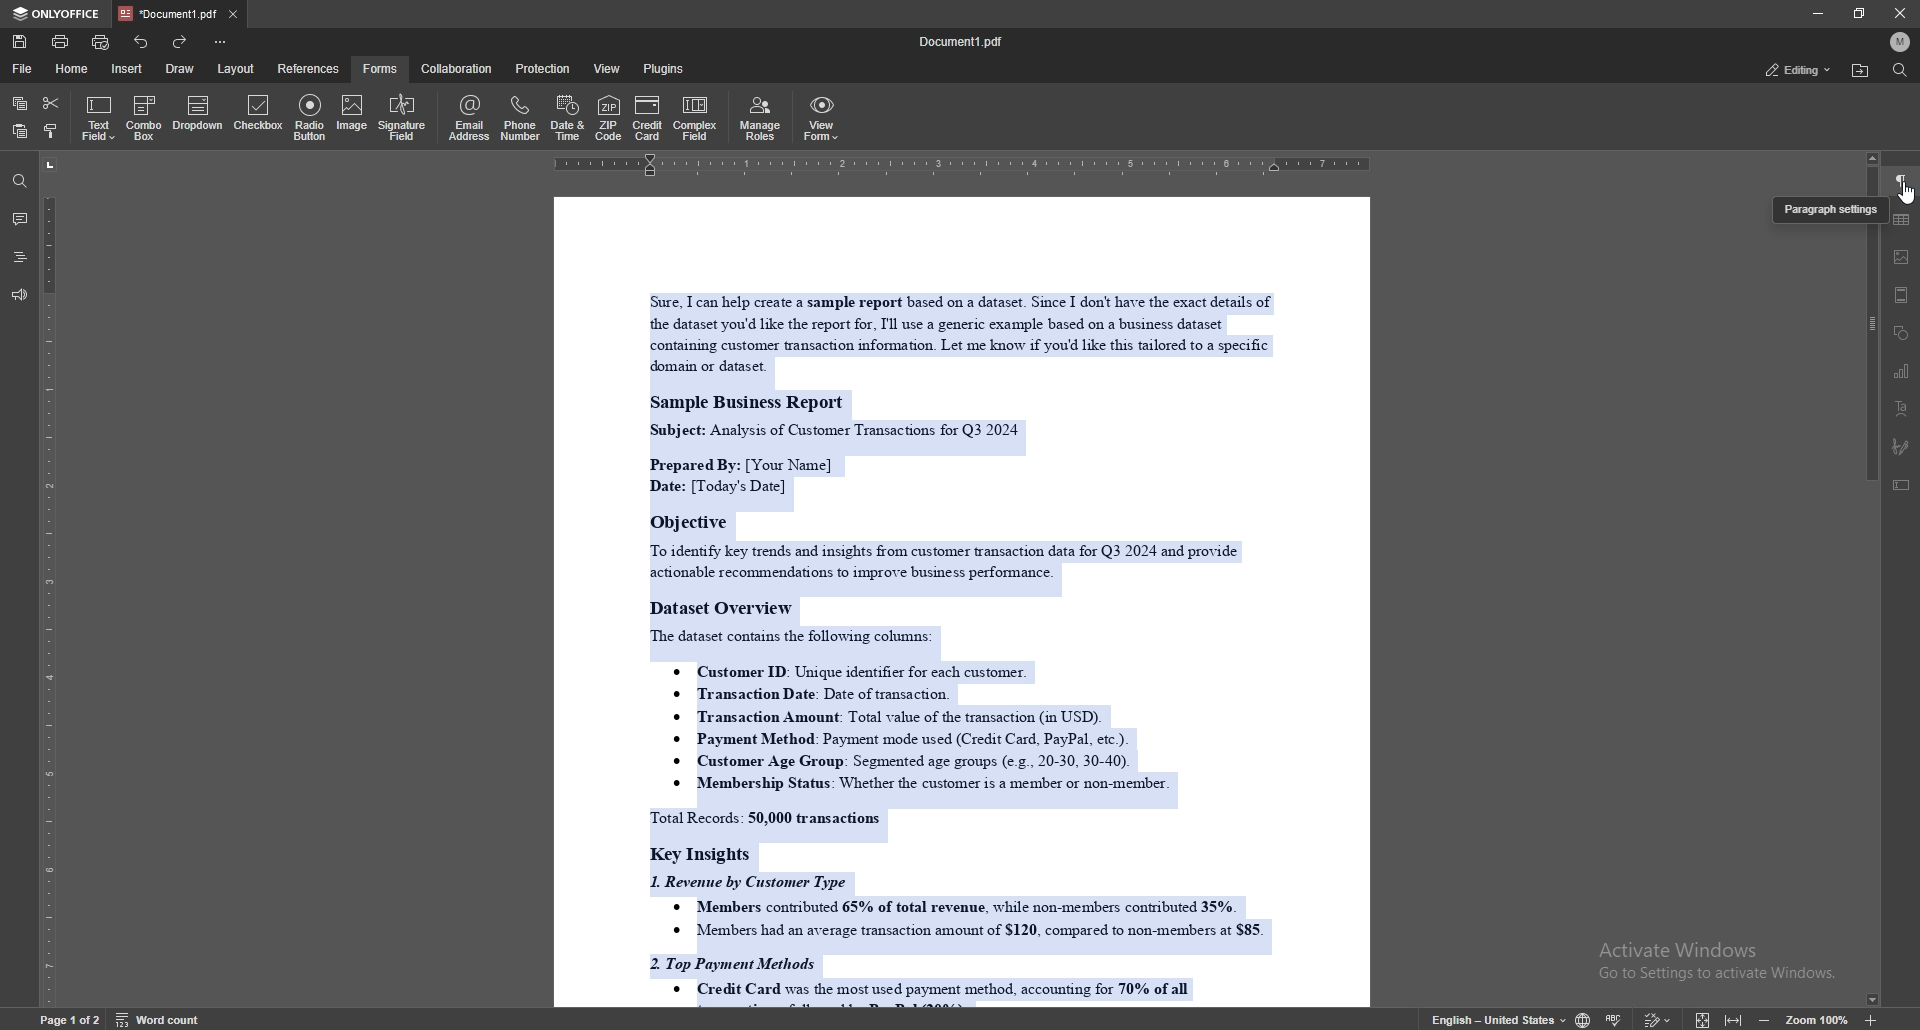  What do you see at coordinates (1734, 1015) in the screenshot?
I see `fit to width` at bounding box center [1734, 1015].